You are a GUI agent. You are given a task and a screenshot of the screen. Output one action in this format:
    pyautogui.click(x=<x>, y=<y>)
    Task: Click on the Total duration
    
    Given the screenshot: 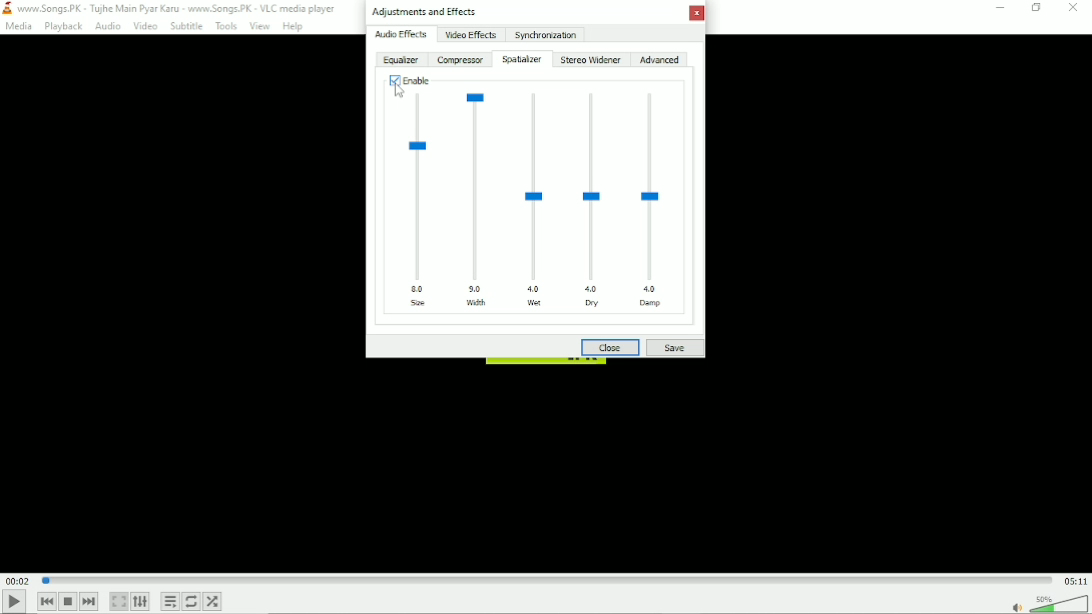 What is the action you would take?
    pyautogui.click(x=1076, y=581)
    